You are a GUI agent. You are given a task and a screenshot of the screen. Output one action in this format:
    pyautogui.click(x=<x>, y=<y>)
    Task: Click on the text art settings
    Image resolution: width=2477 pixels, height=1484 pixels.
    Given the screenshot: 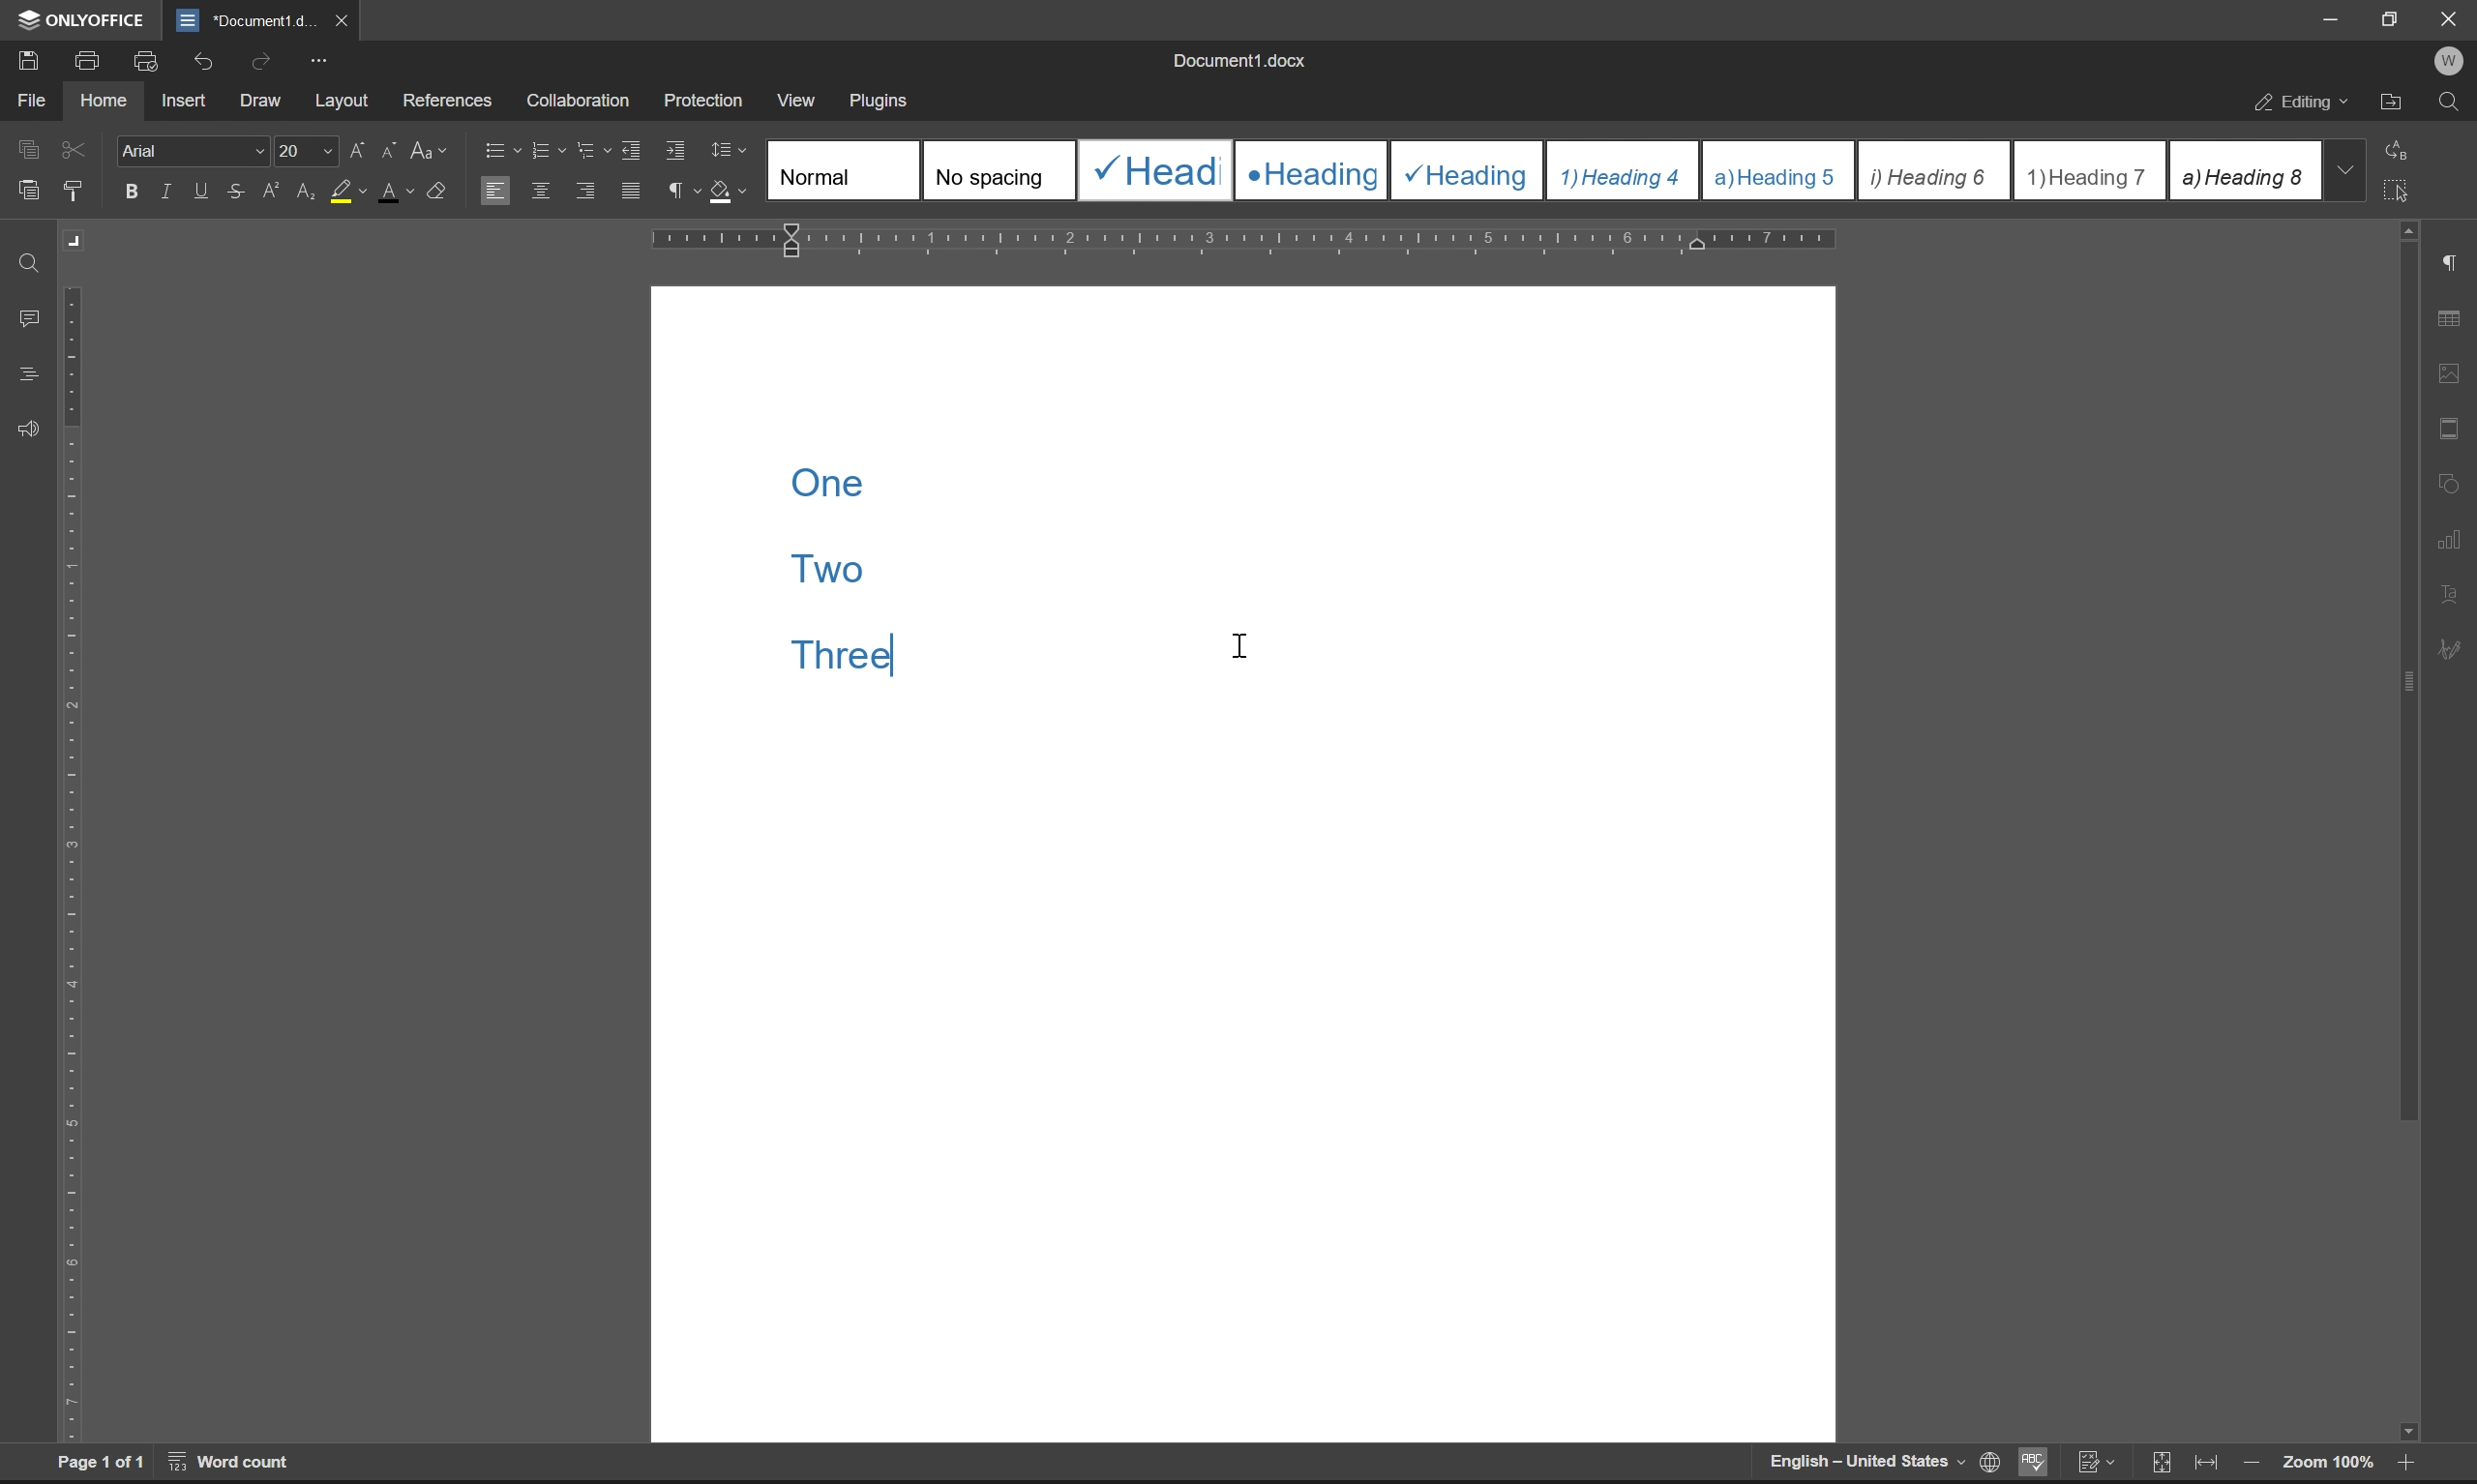 What is the action you would take?
    pyautogui.click(x=2449, y=594)
    